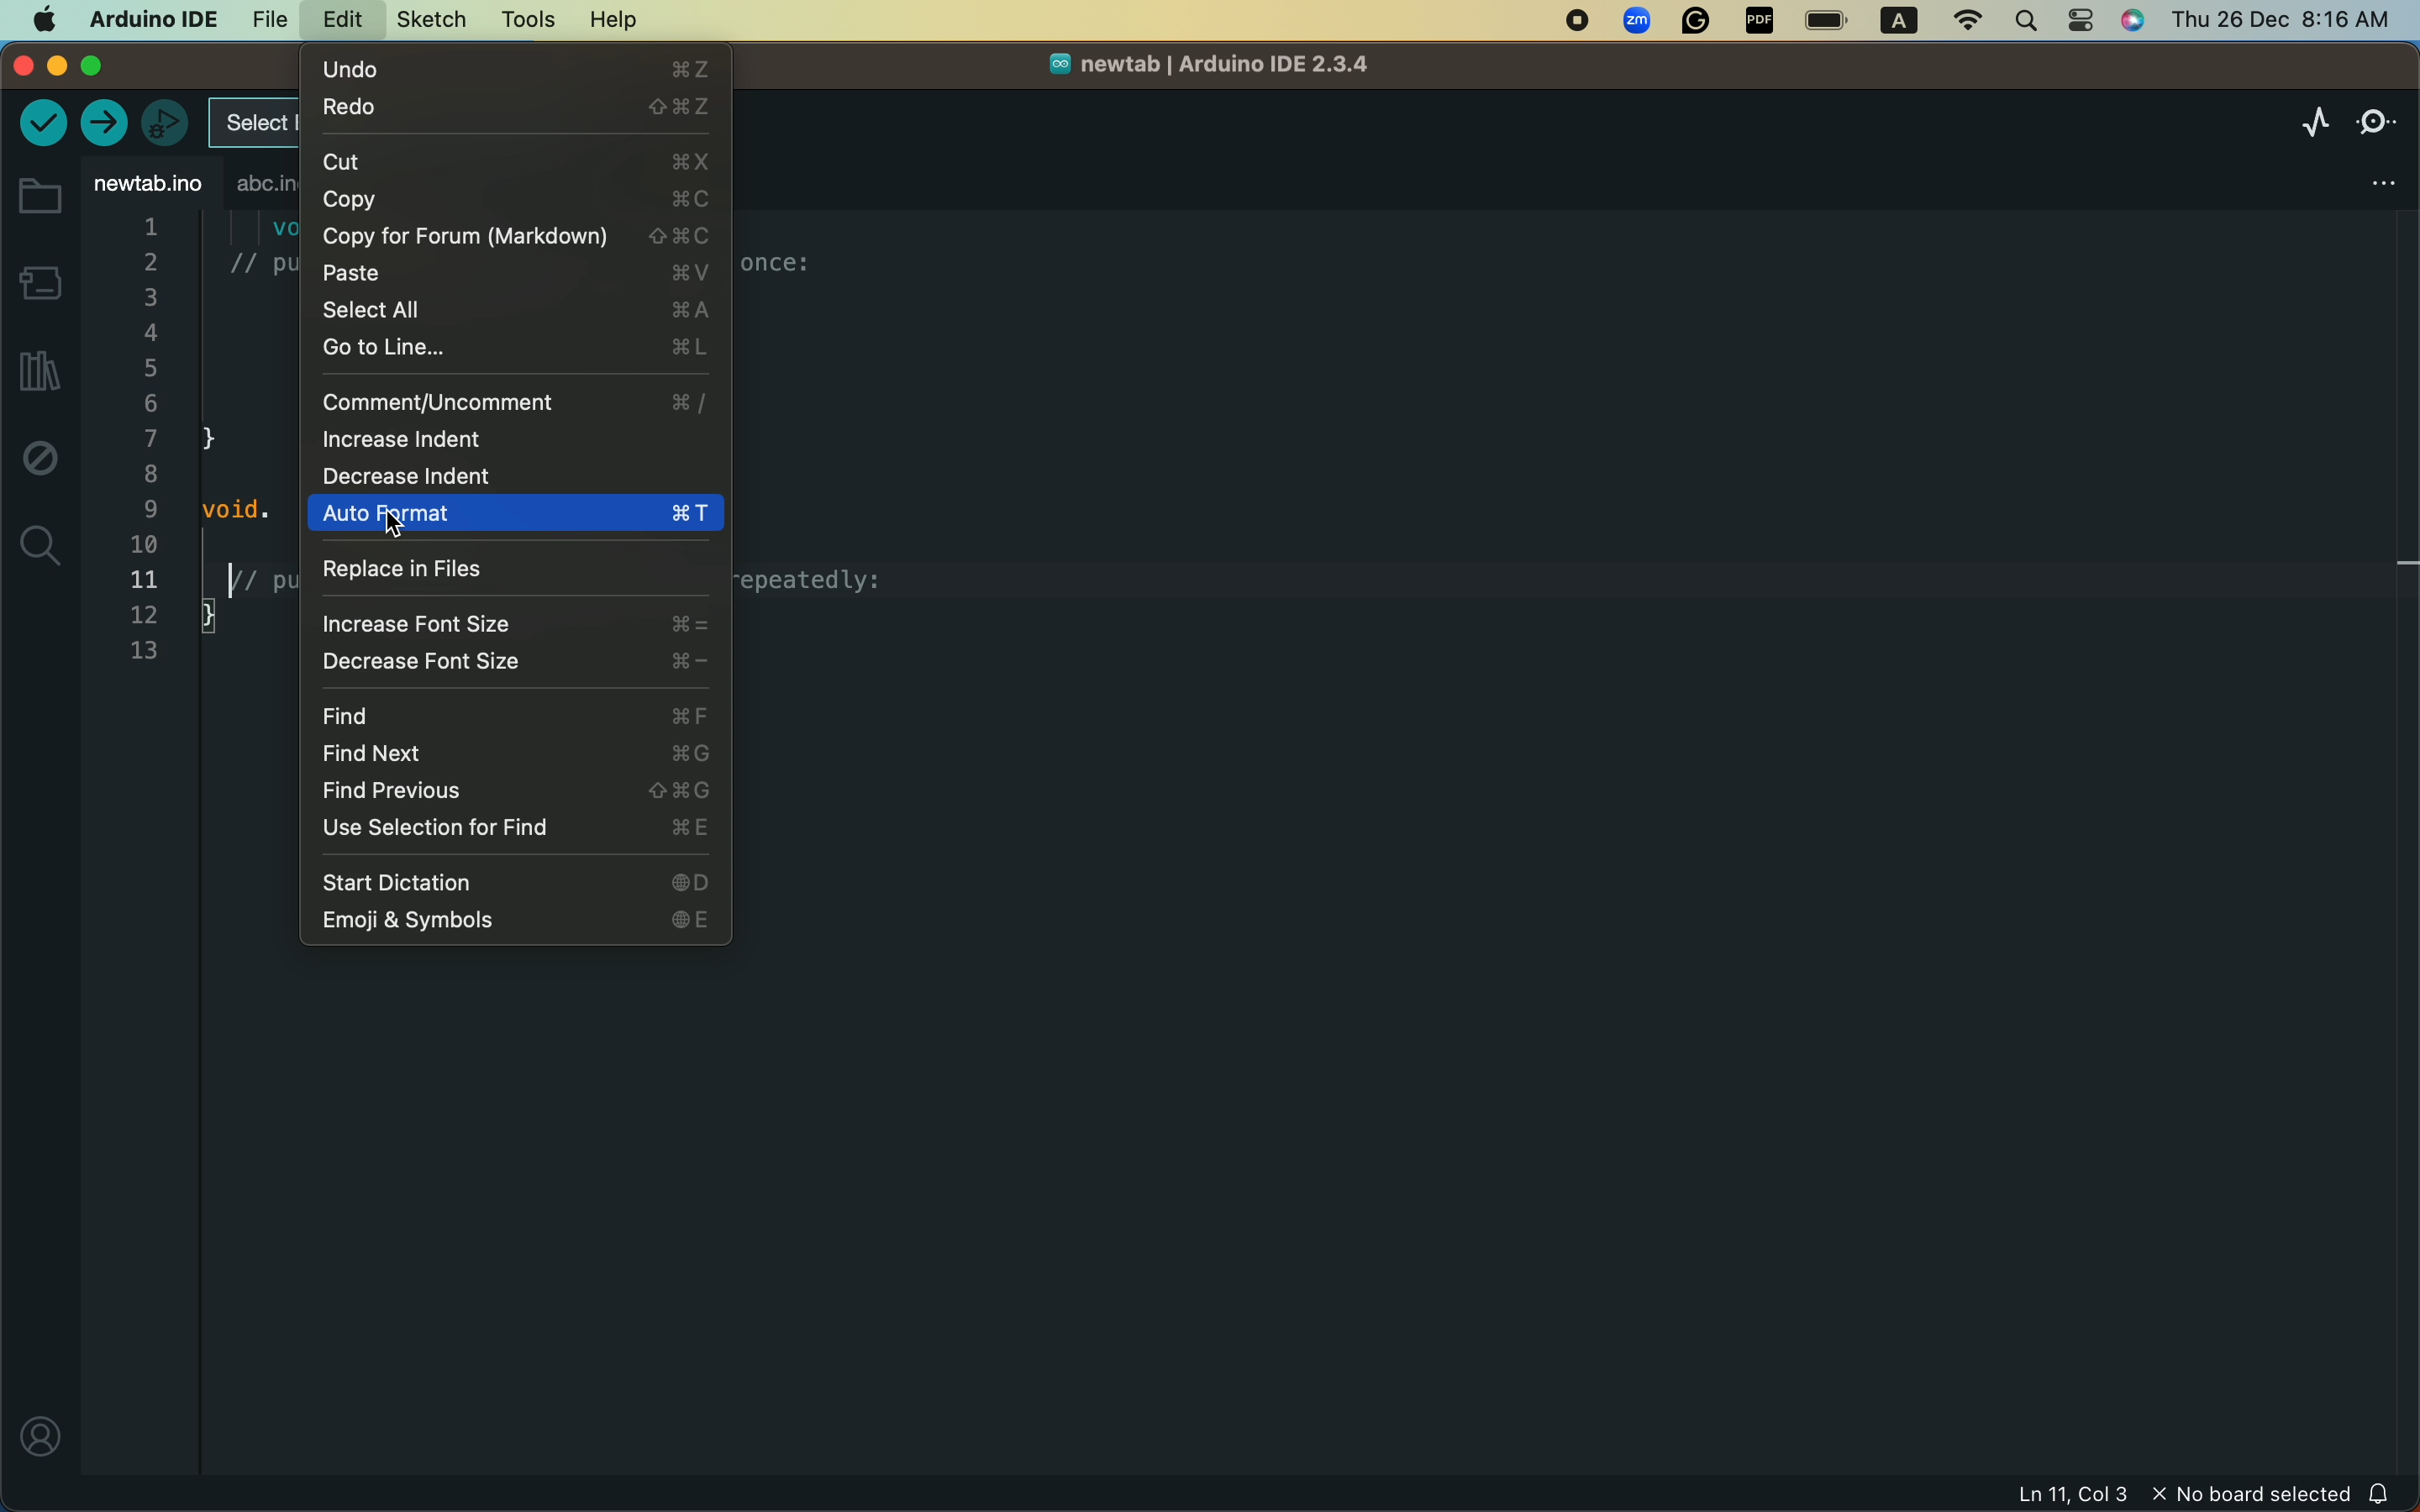  Describe the element at coordinates (511, 199) in the screenshot. I see `copy` at that location.